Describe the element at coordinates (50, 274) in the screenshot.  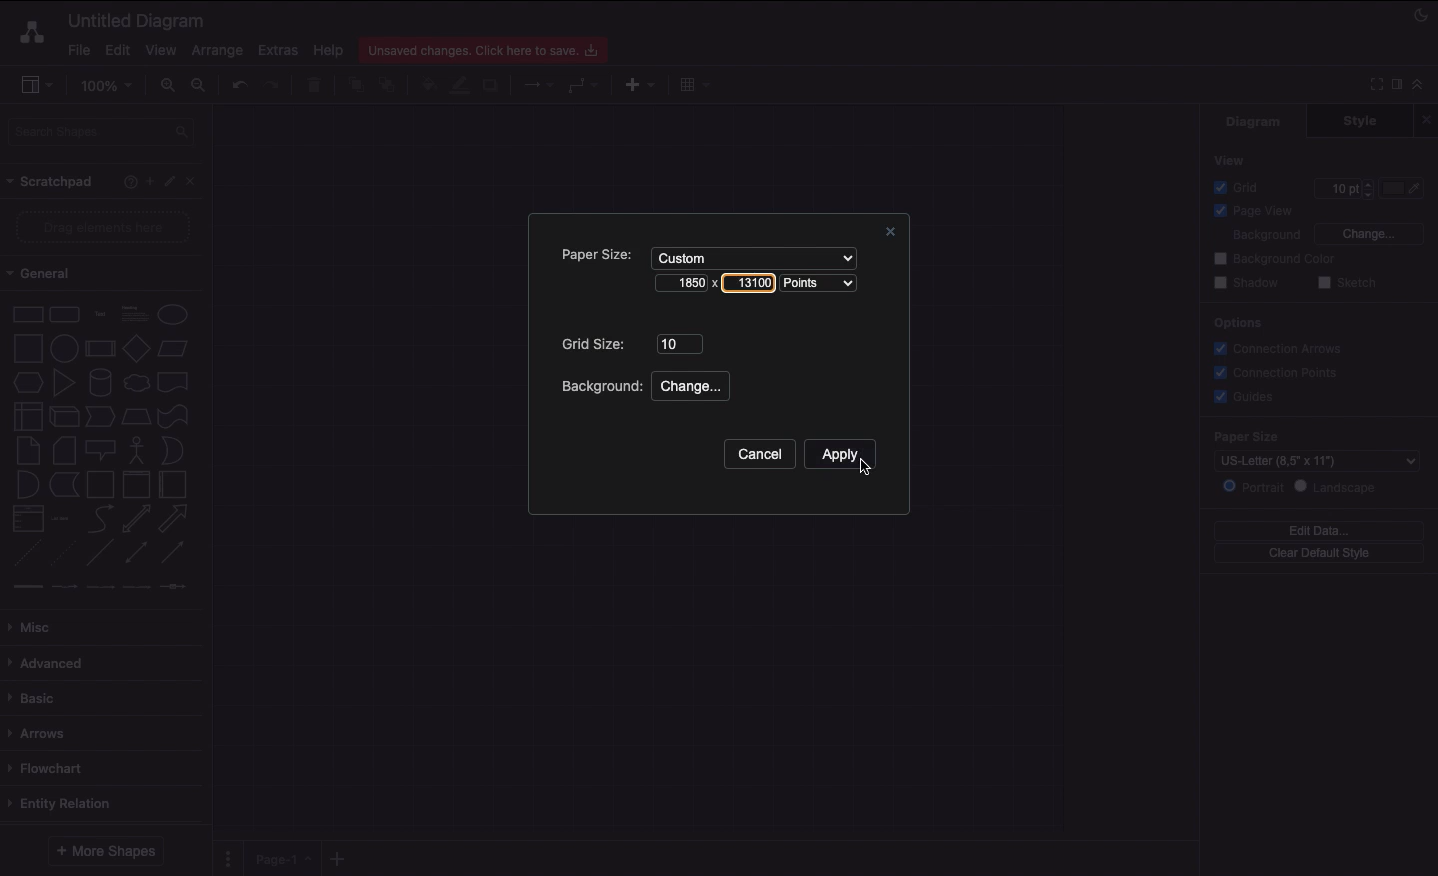
I see `General ` at that location.